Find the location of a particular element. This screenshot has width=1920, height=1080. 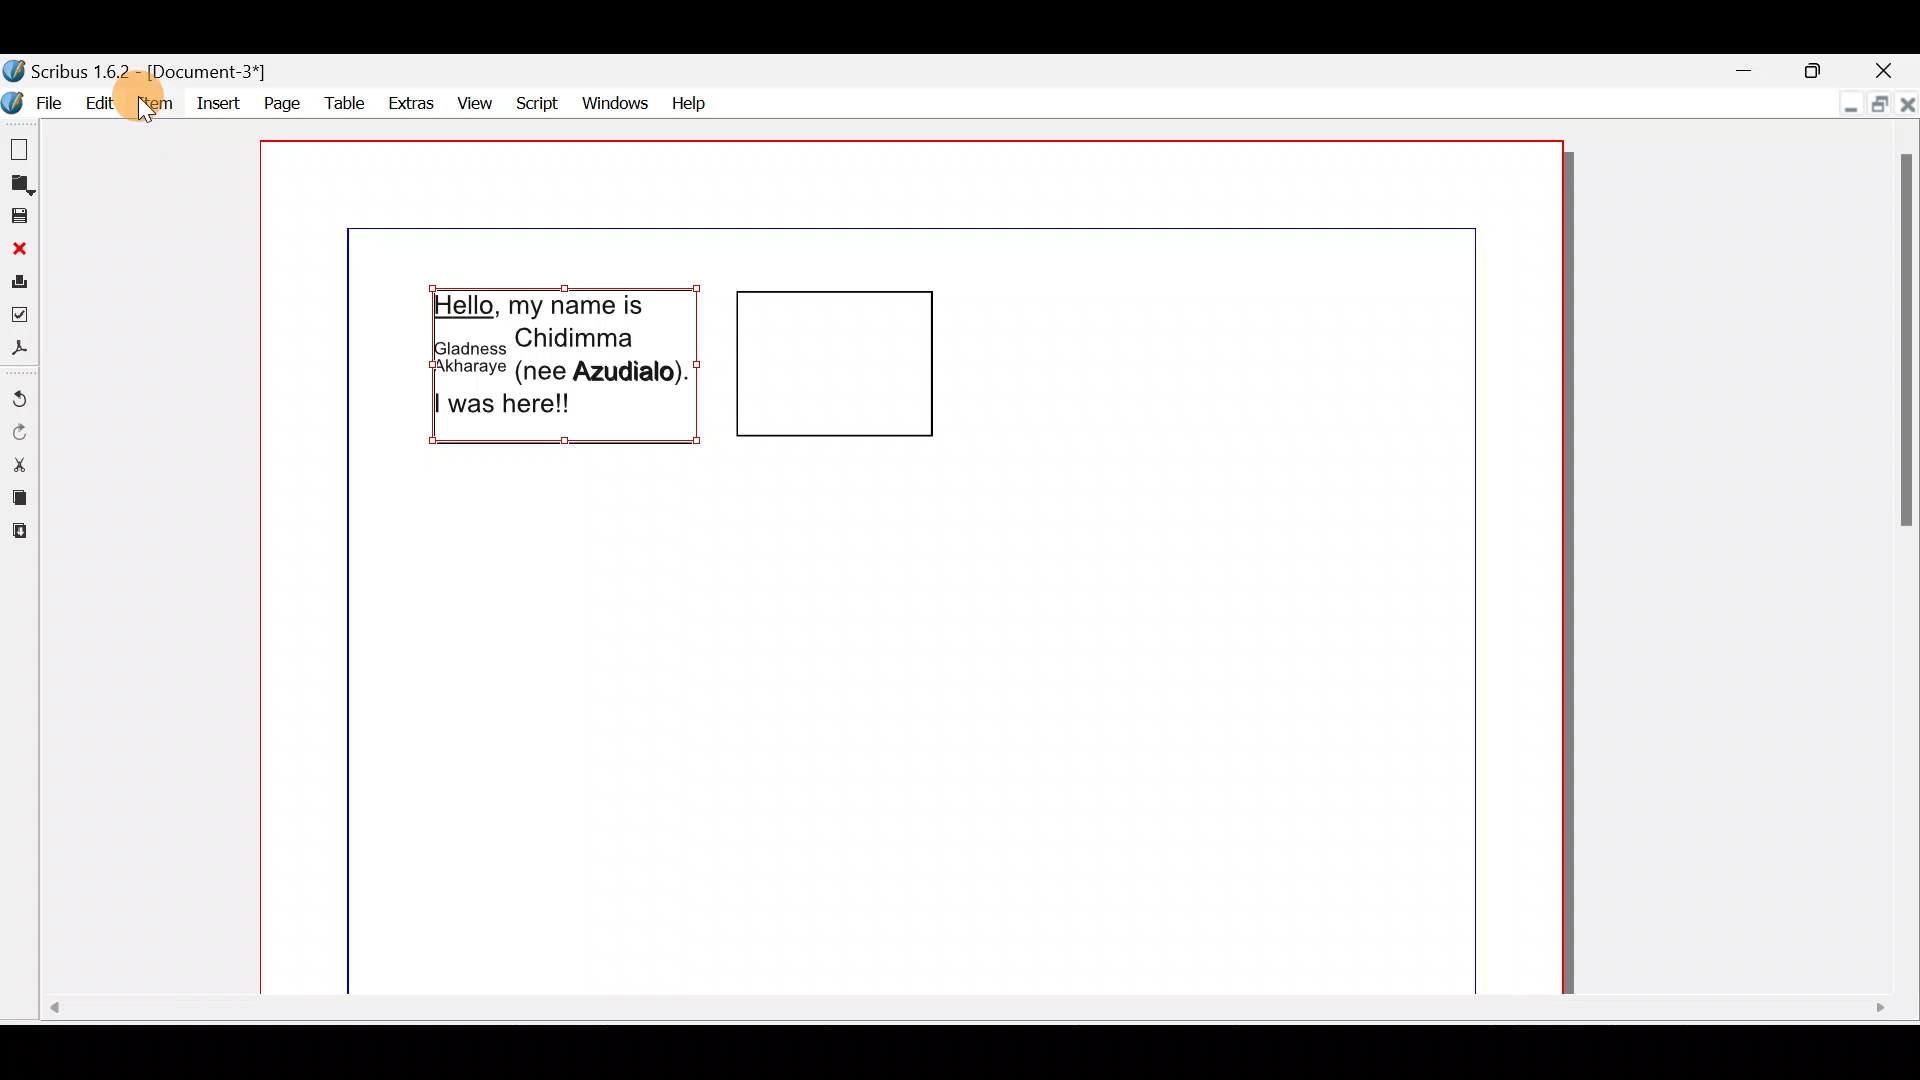

View is located at coordinates (477, 100).